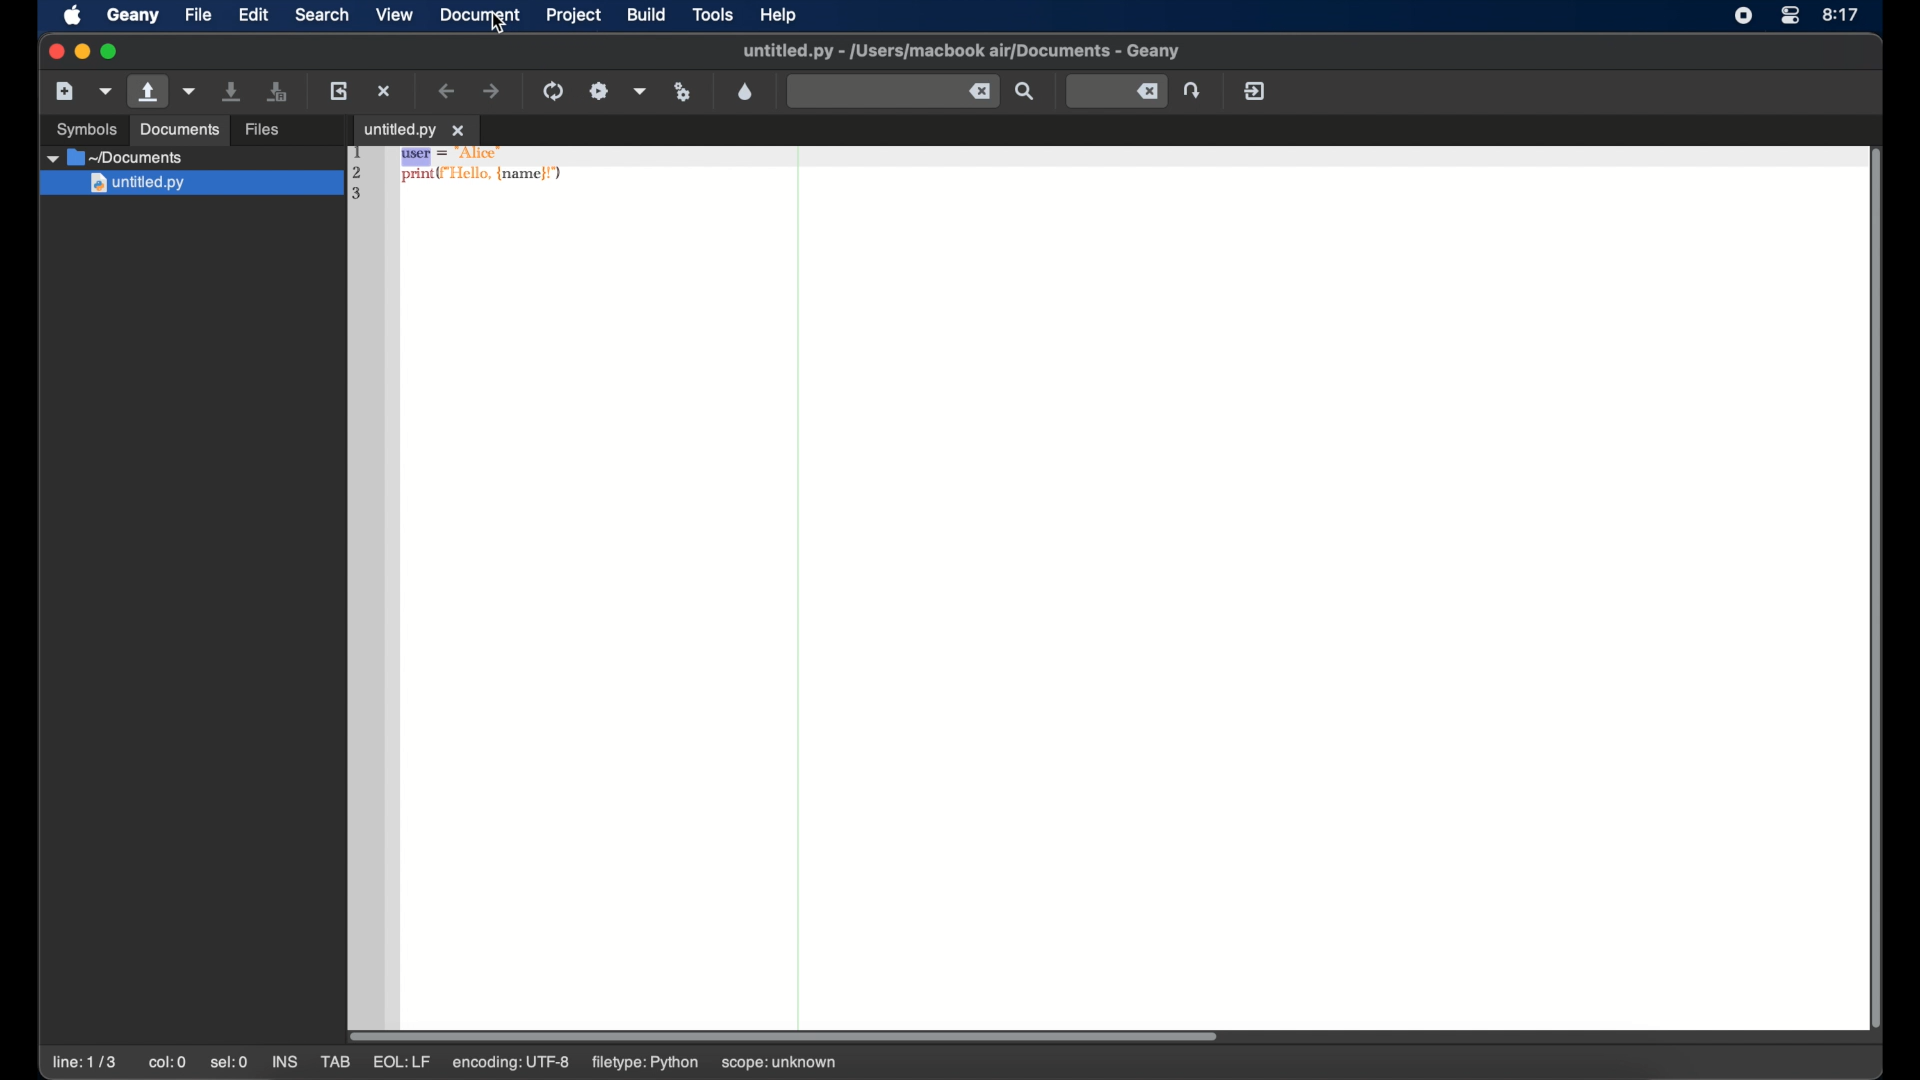 This screenshot has width=1920, height=1080. Describe the element at coordinates (641, 91) in the screenshot. I see `choose more build actions` at that location.